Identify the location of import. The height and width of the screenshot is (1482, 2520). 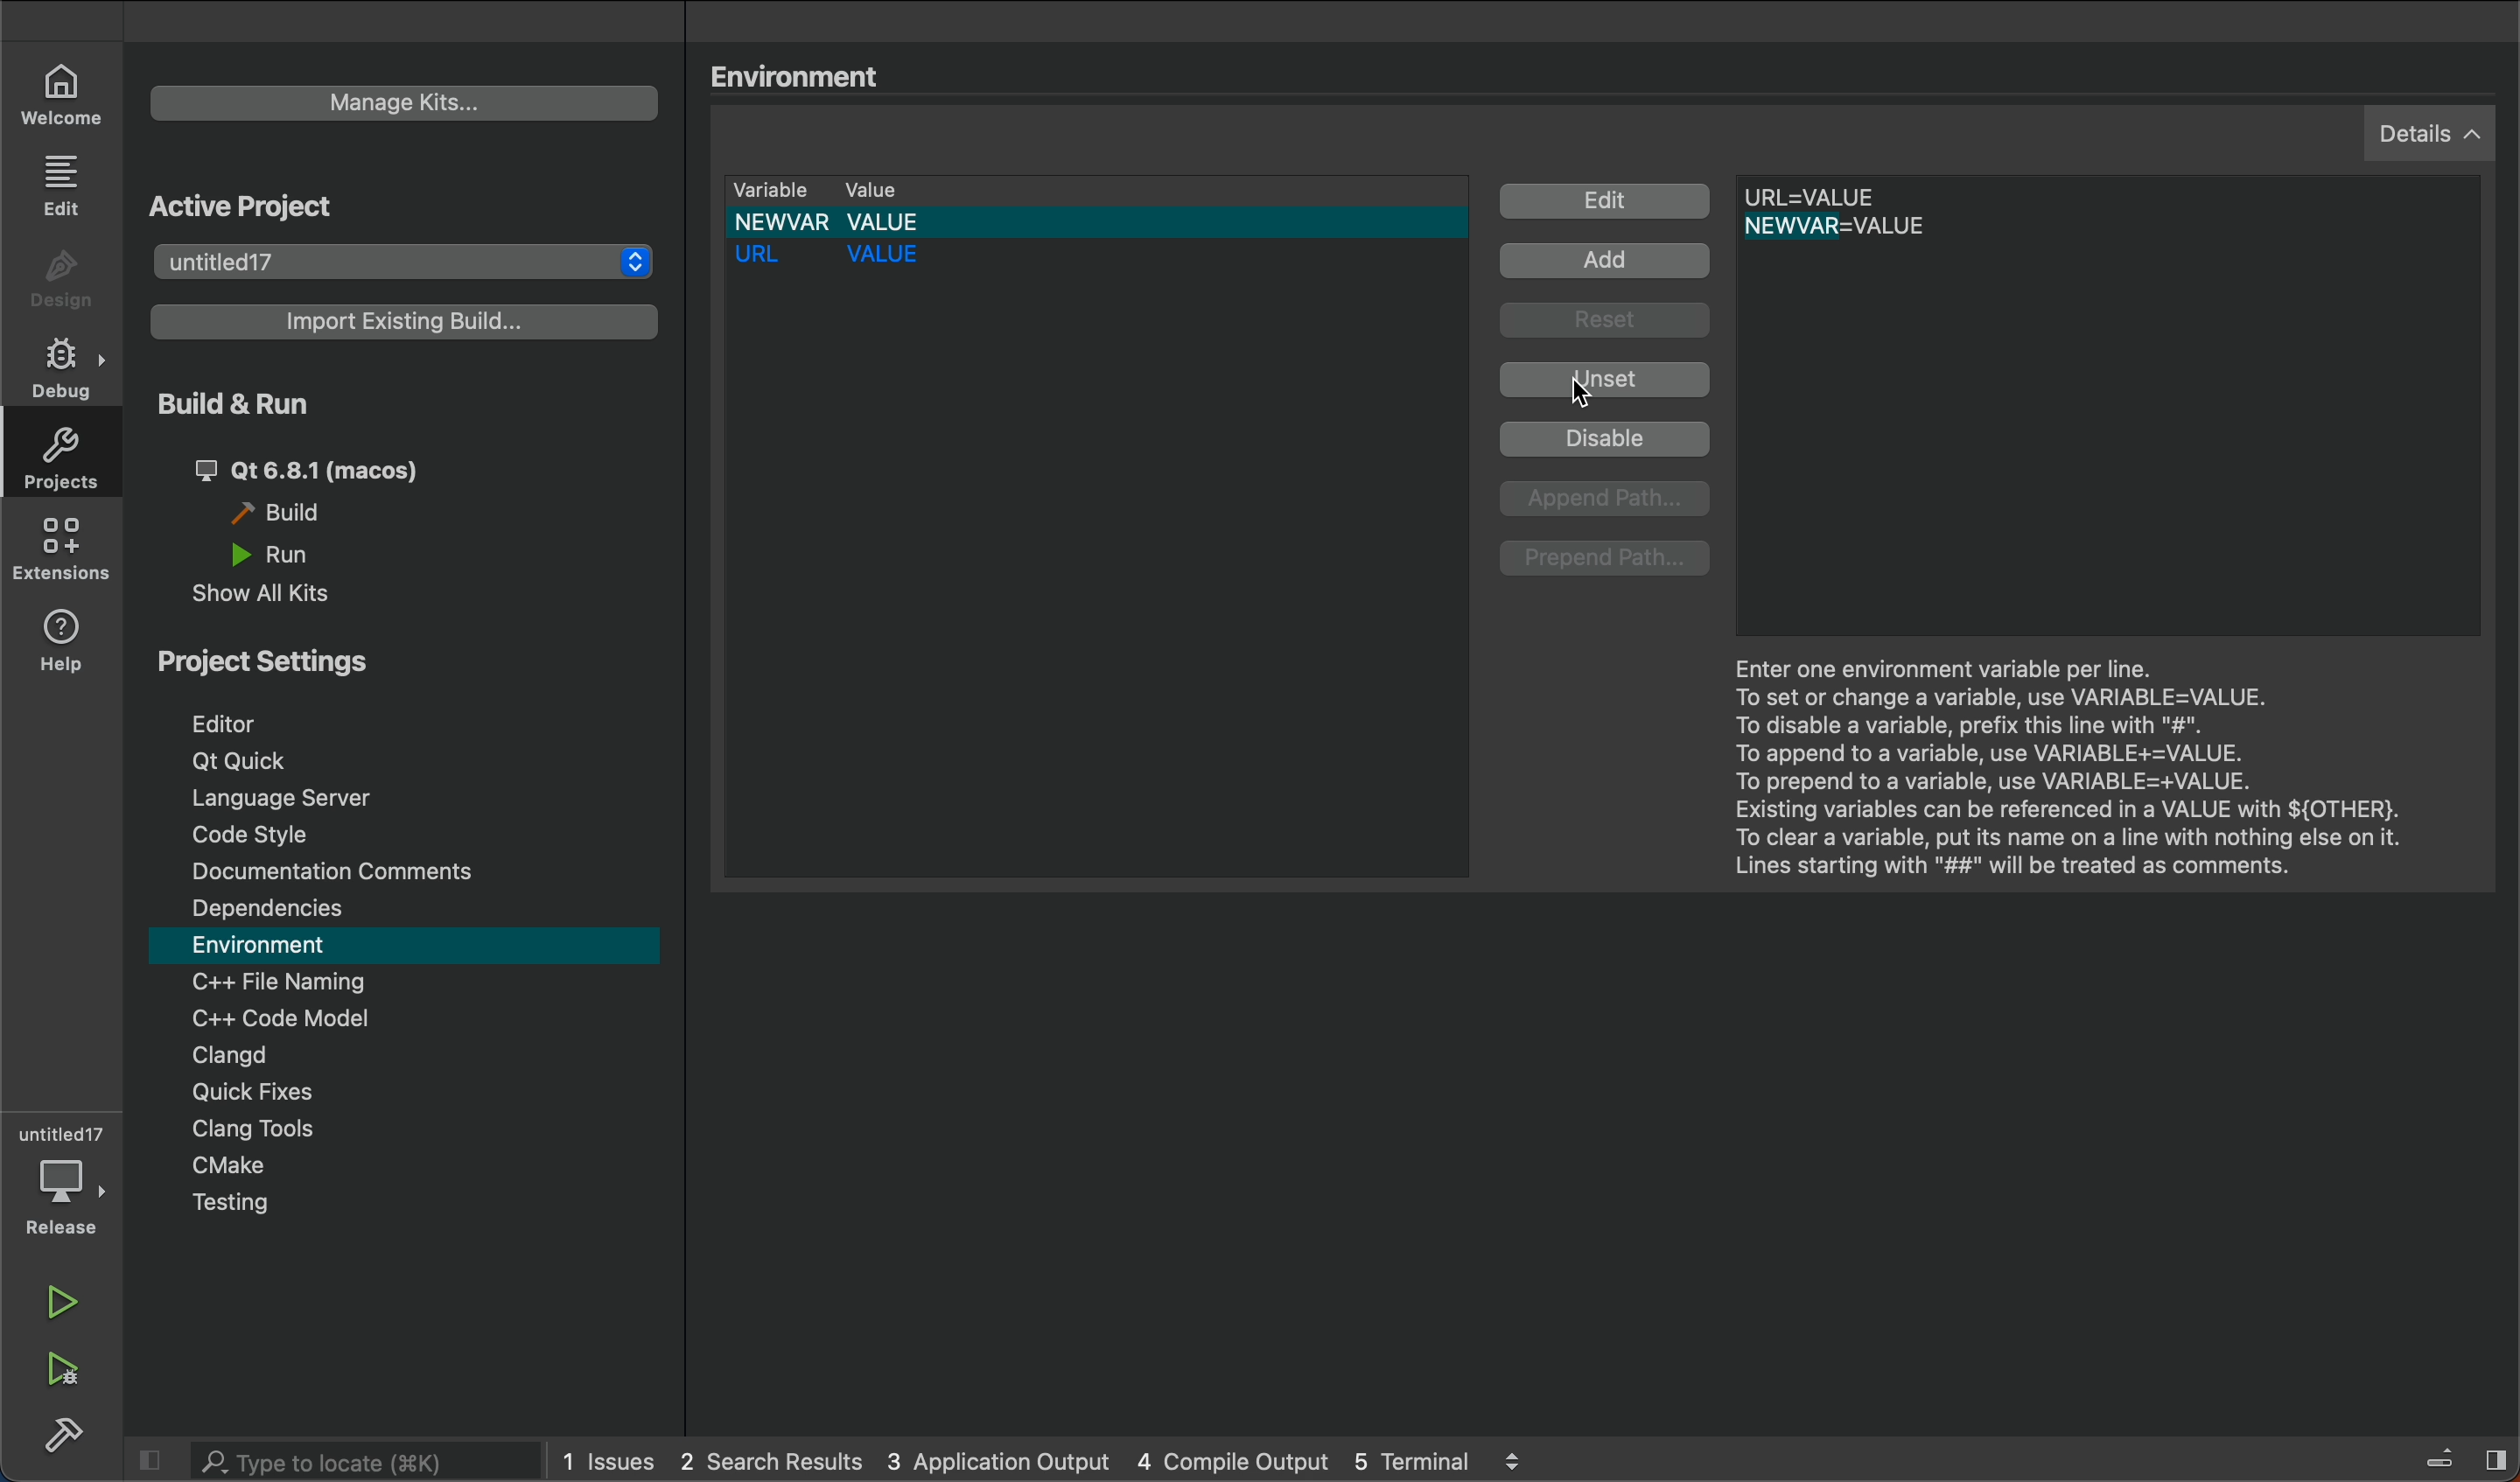
(402, 328).